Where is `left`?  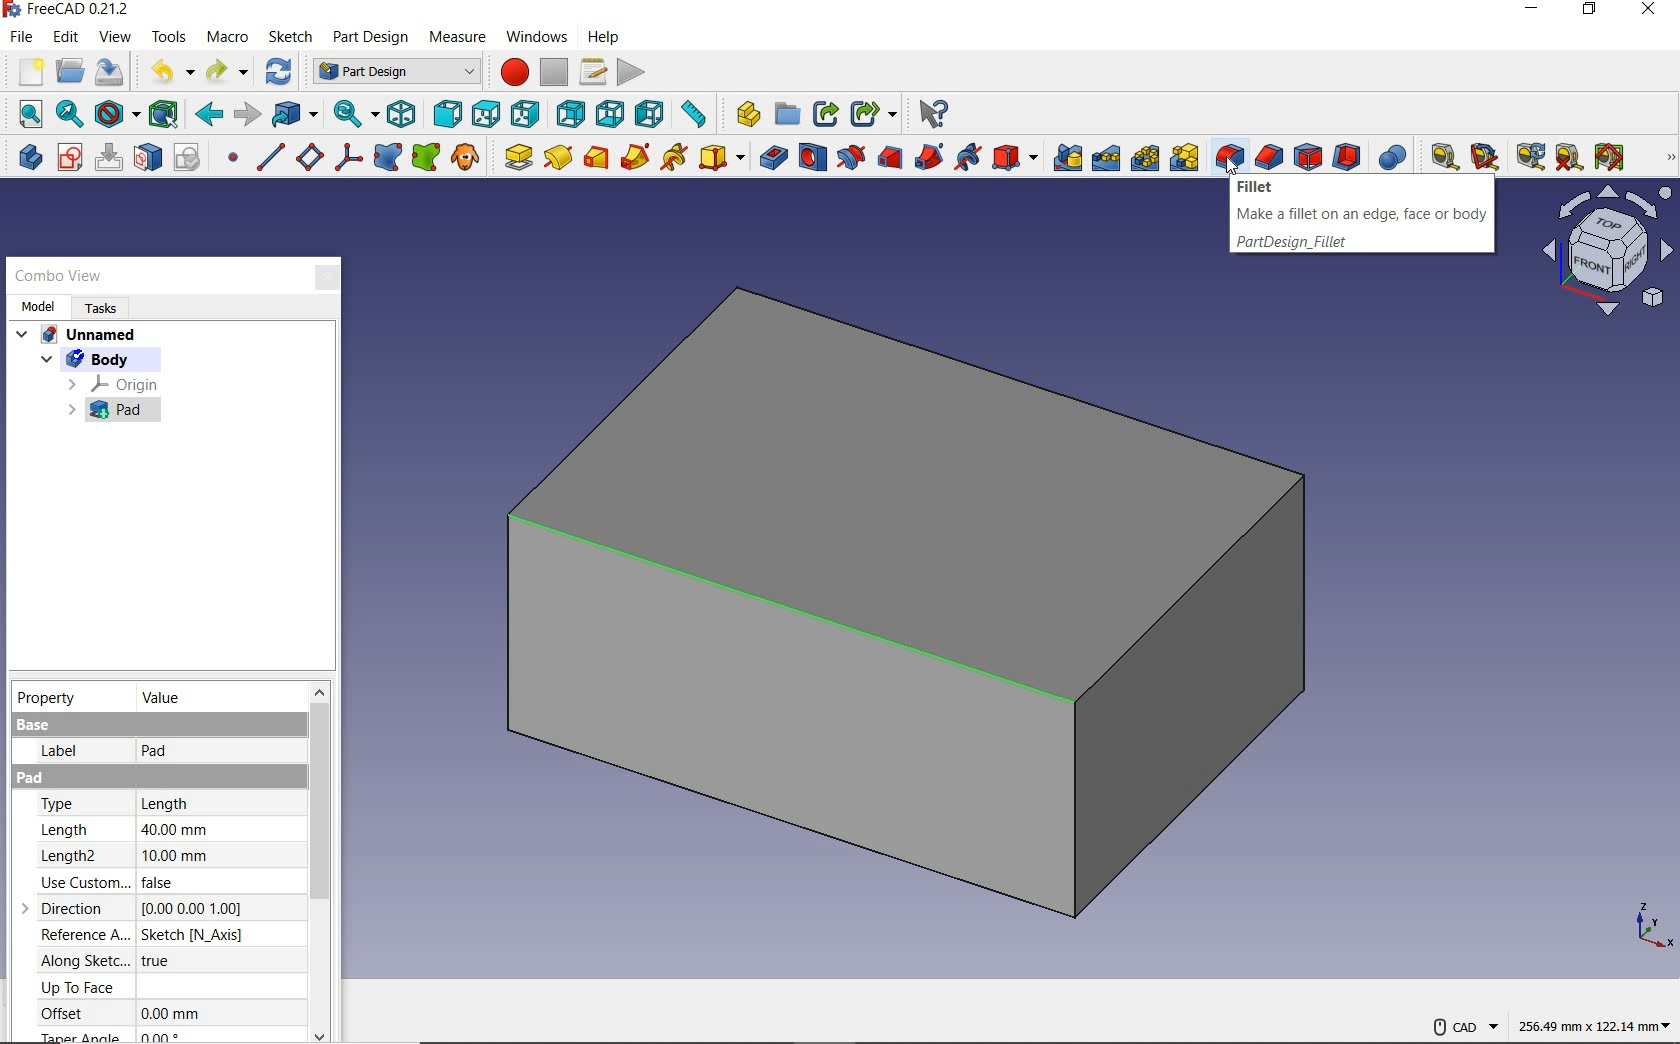 left is located at coordinates (652, 113).